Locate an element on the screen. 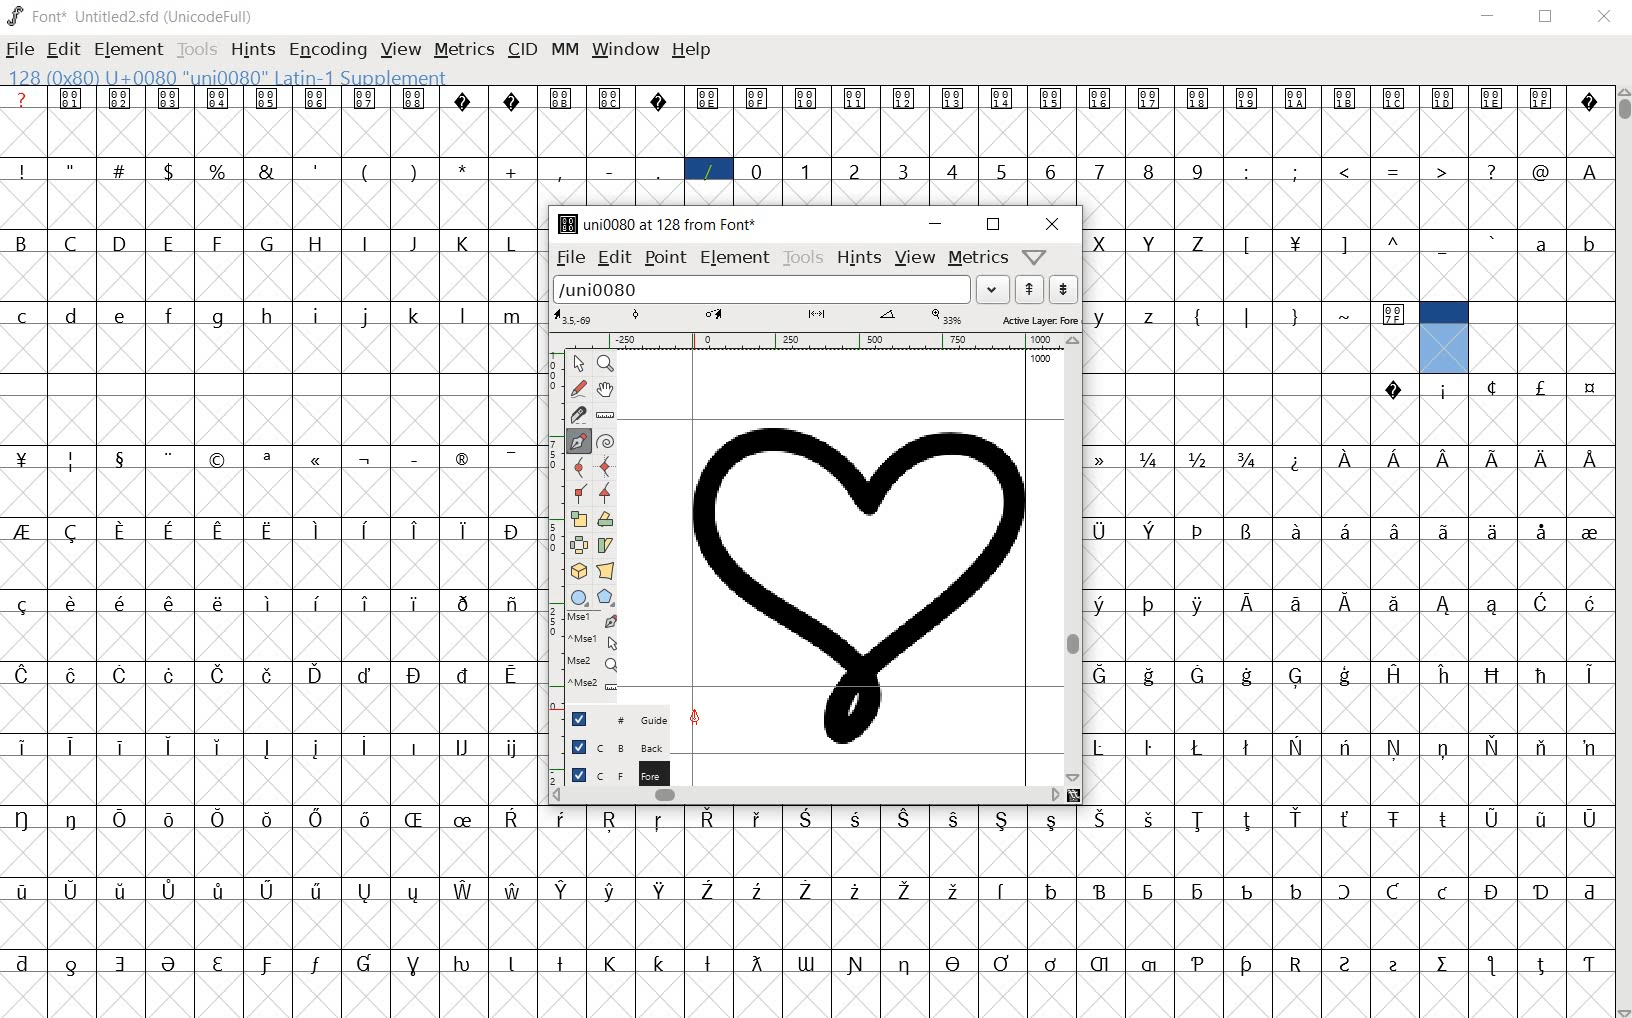 This screenshot has height=1018, width=1632. glyph is located at coordinates (1393, 390).